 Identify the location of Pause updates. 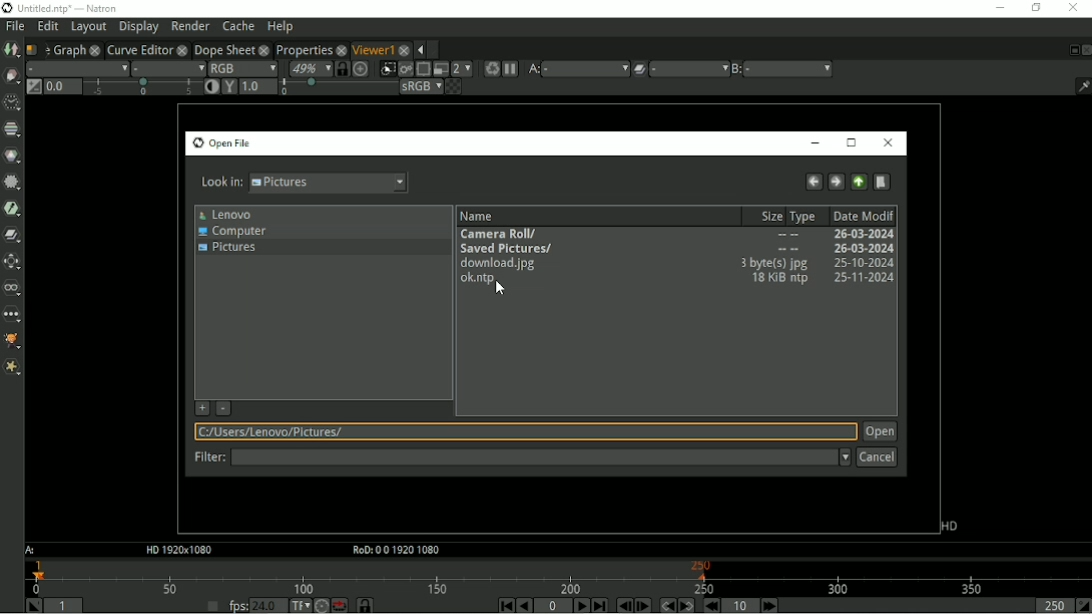
(510, 69).